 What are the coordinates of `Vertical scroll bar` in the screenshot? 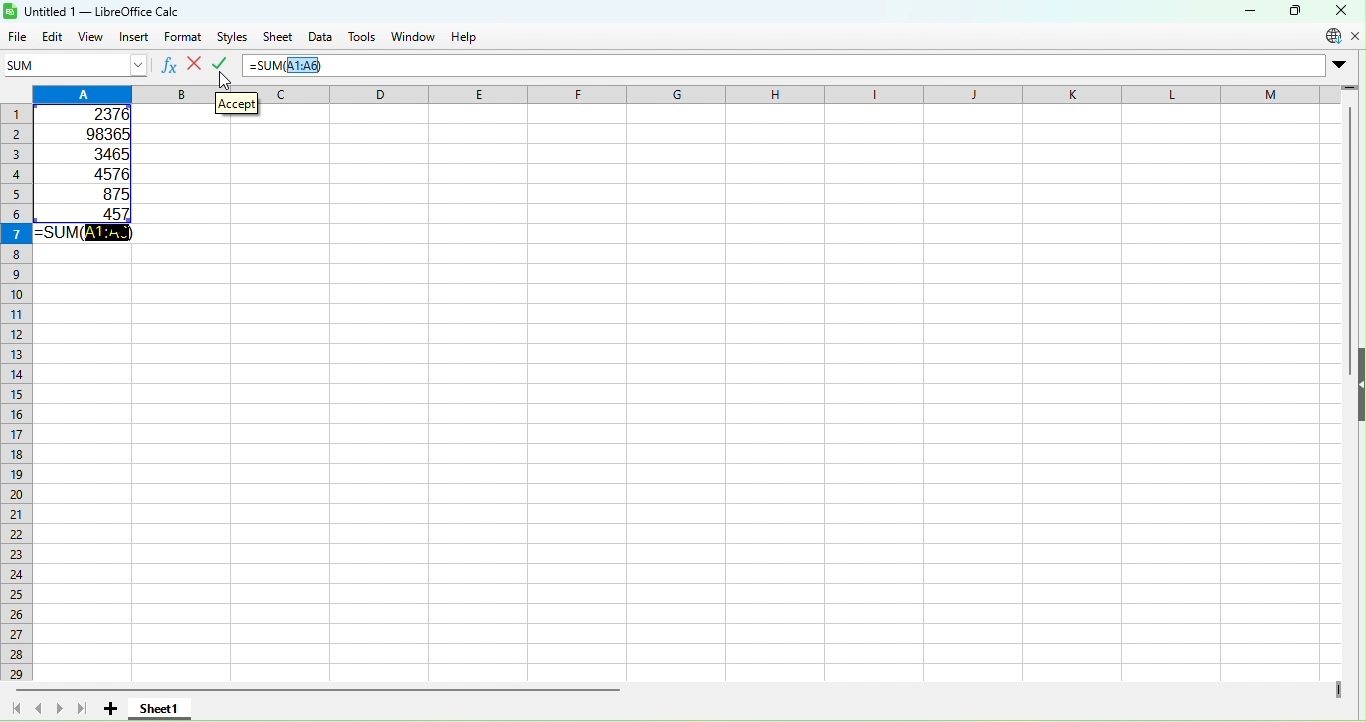 It's located at (1352, 557).